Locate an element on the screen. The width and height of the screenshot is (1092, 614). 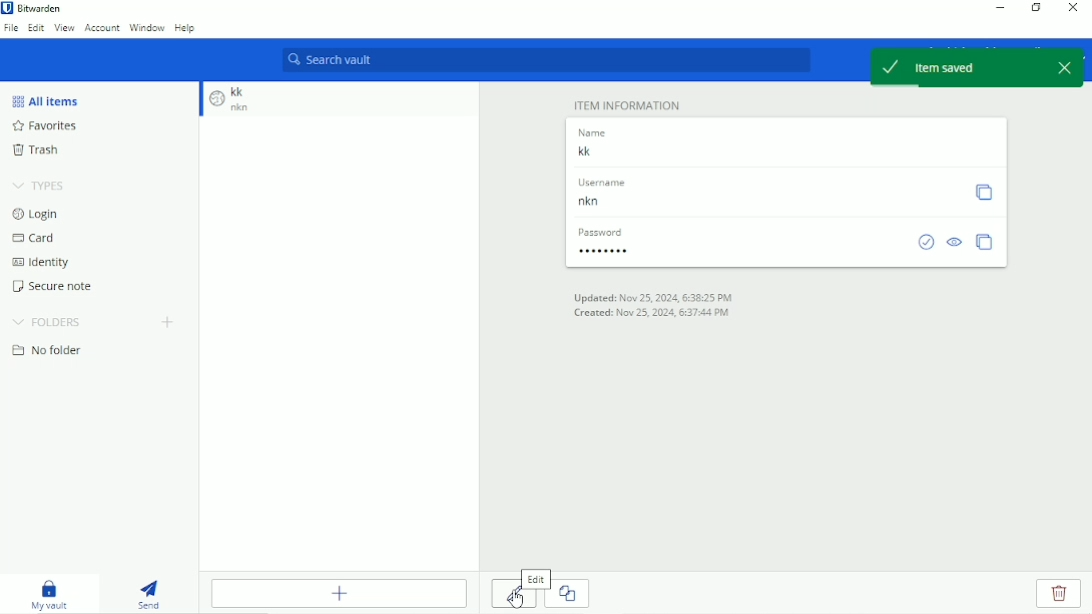
Close is located at coordinates (1072, 7).